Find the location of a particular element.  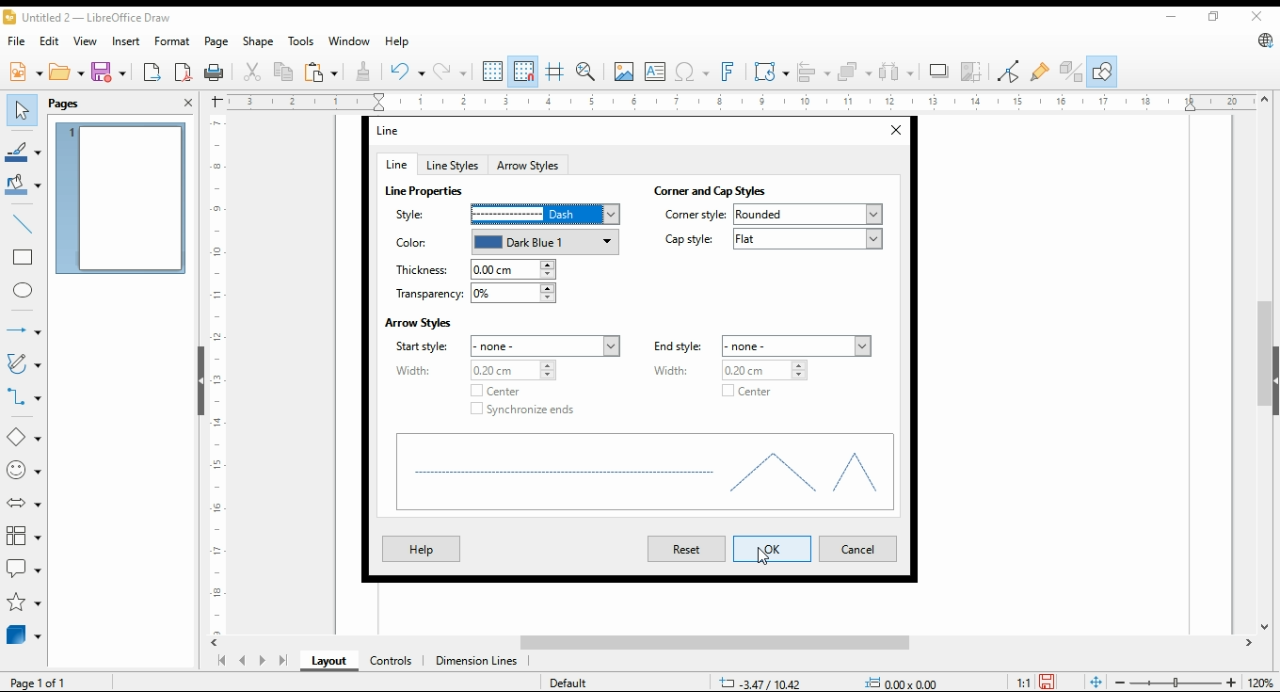

insert image is located at coordinates (623, 71).